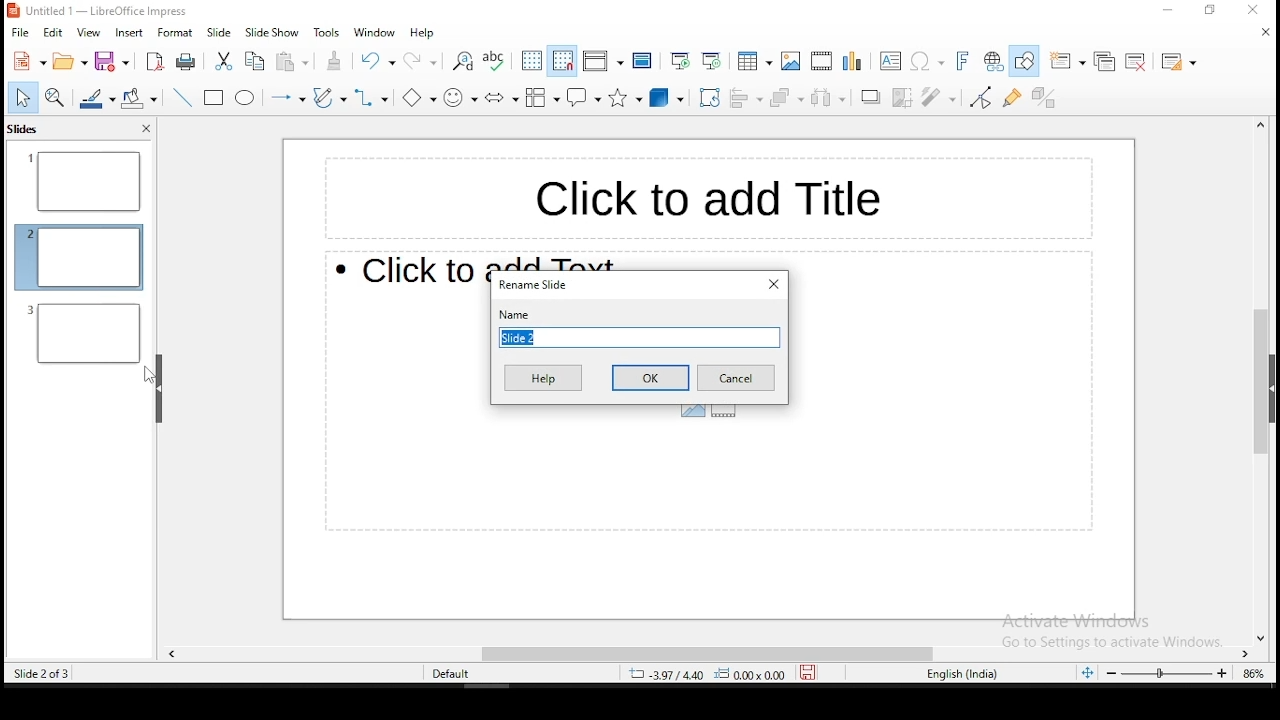 The width and height of the screenshot is (1280, 720). Describe the element at coordinates (904, 97) in the screenshot. I see `crop image` at that location.